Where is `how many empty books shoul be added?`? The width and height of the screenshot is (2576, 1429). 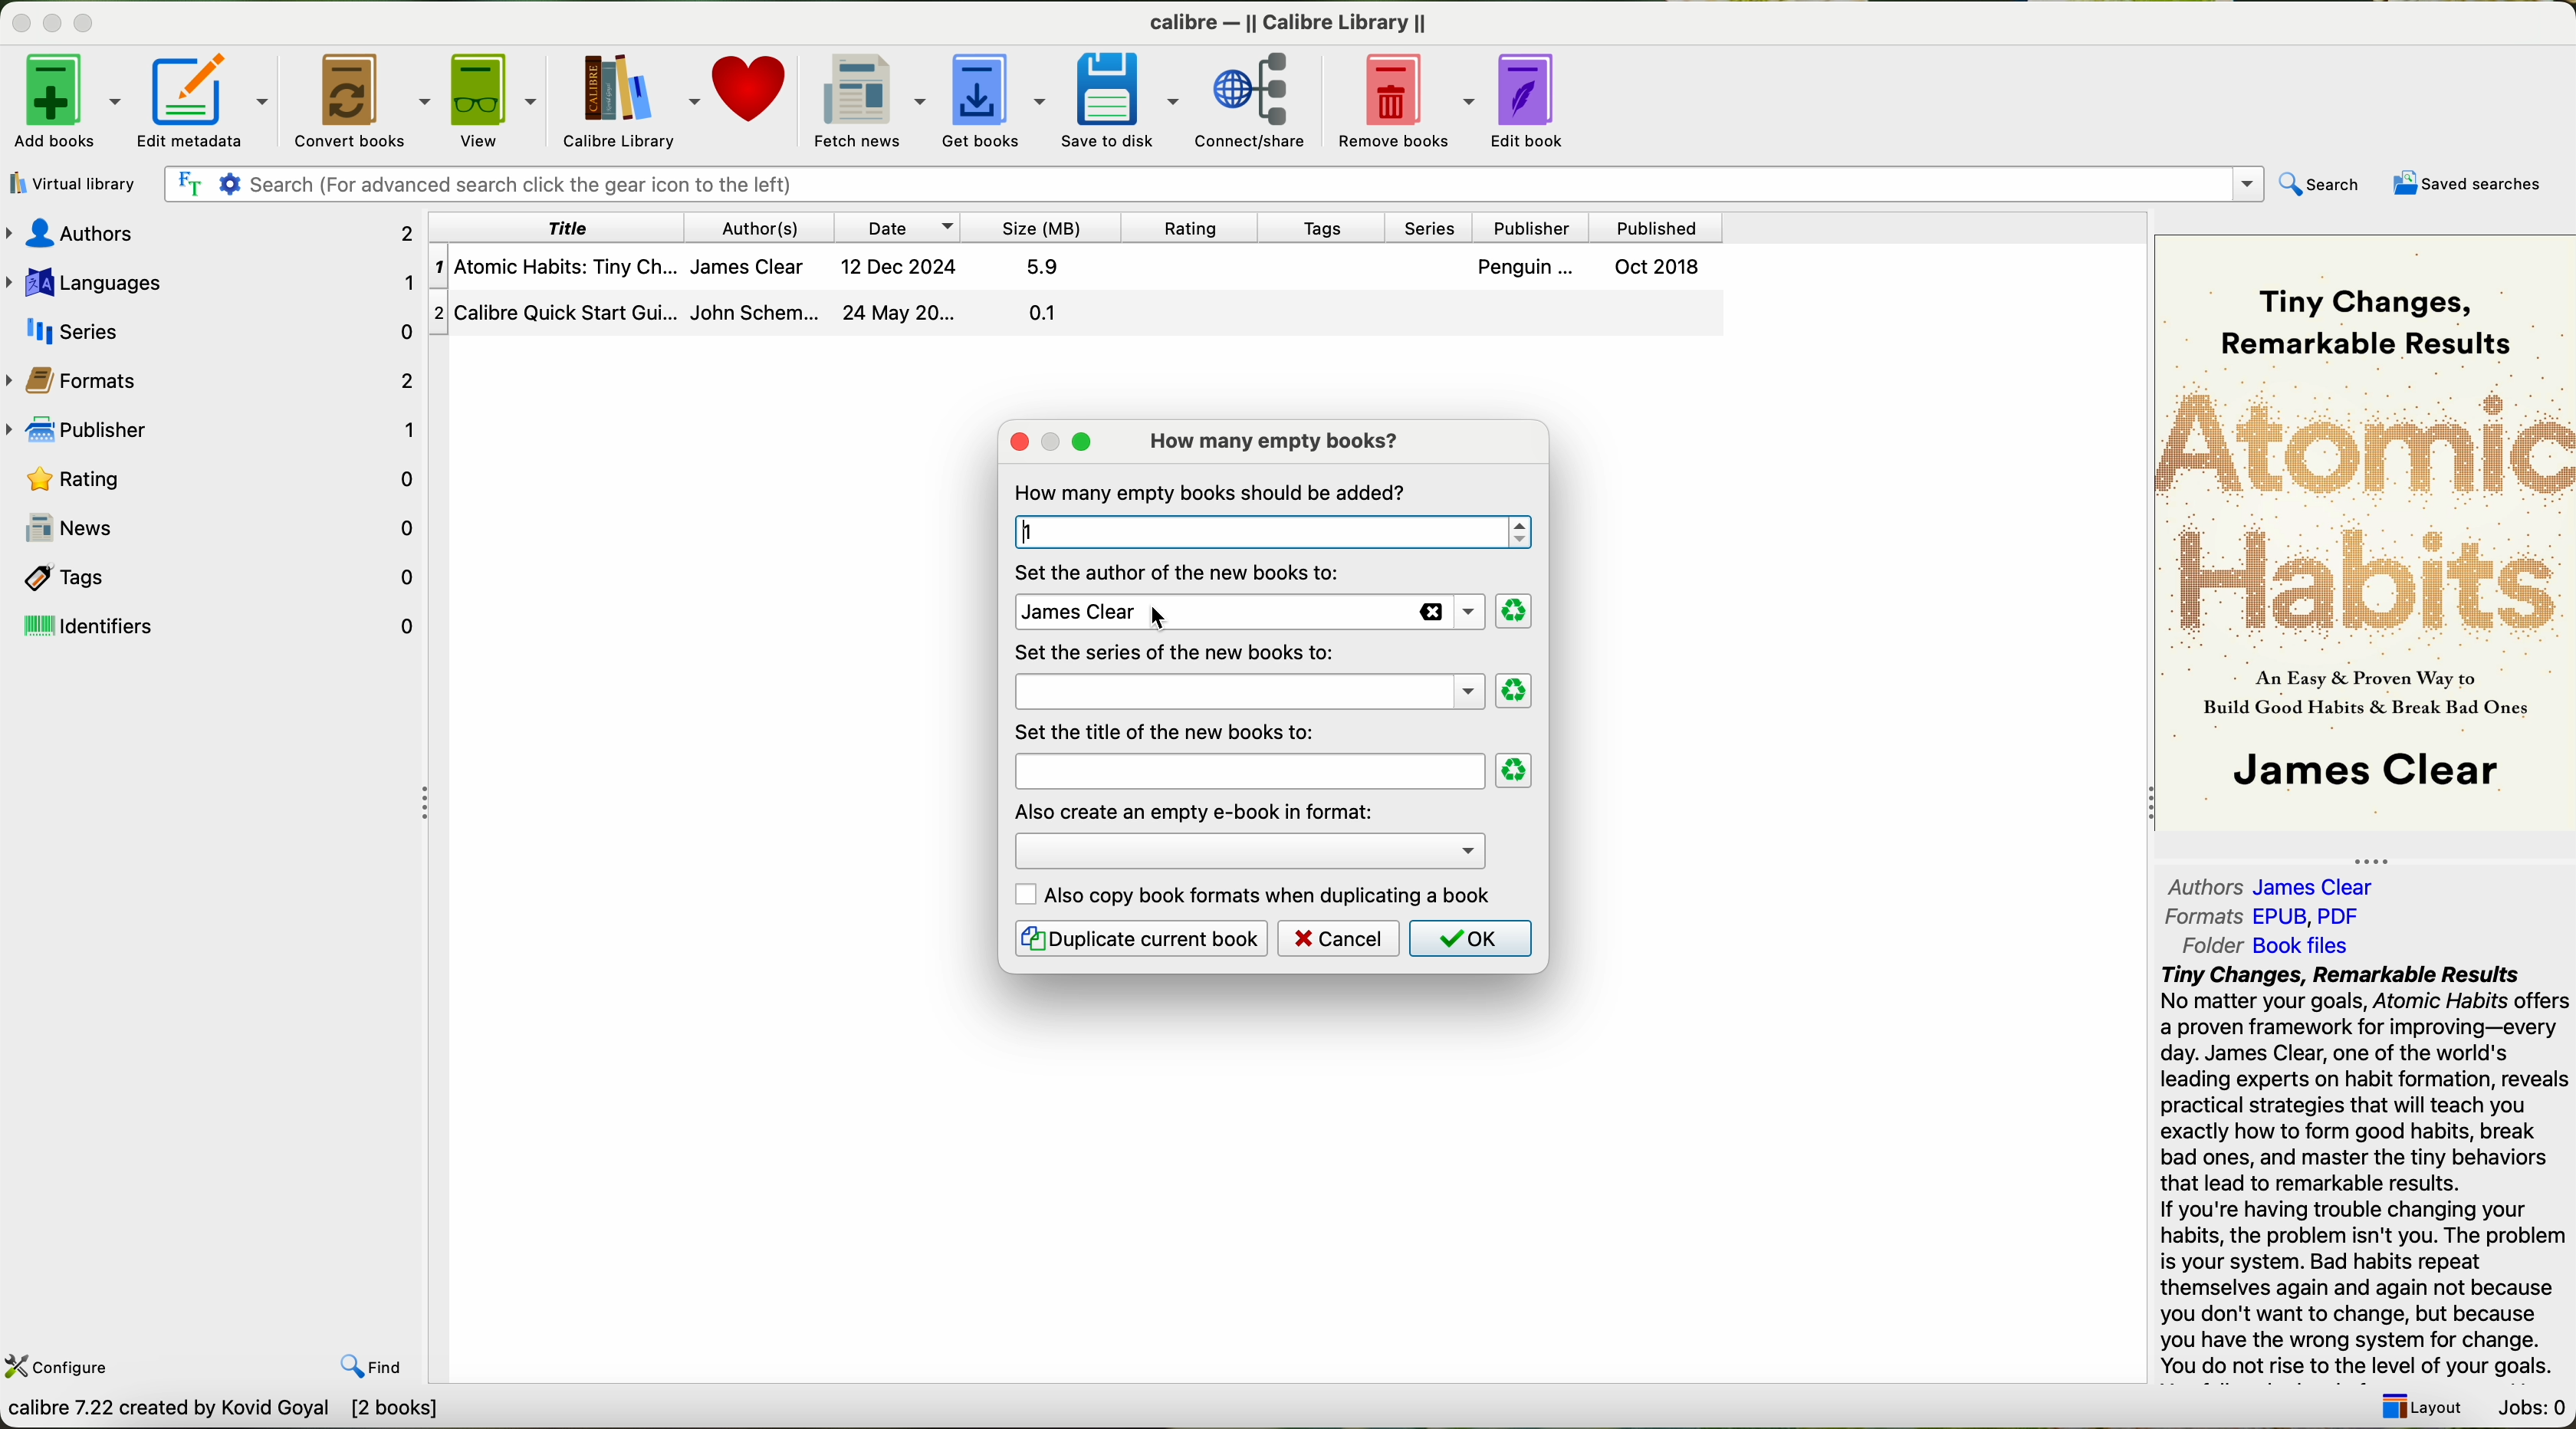
how many empty books shoul be added? is located at coordinates (1214, 492).